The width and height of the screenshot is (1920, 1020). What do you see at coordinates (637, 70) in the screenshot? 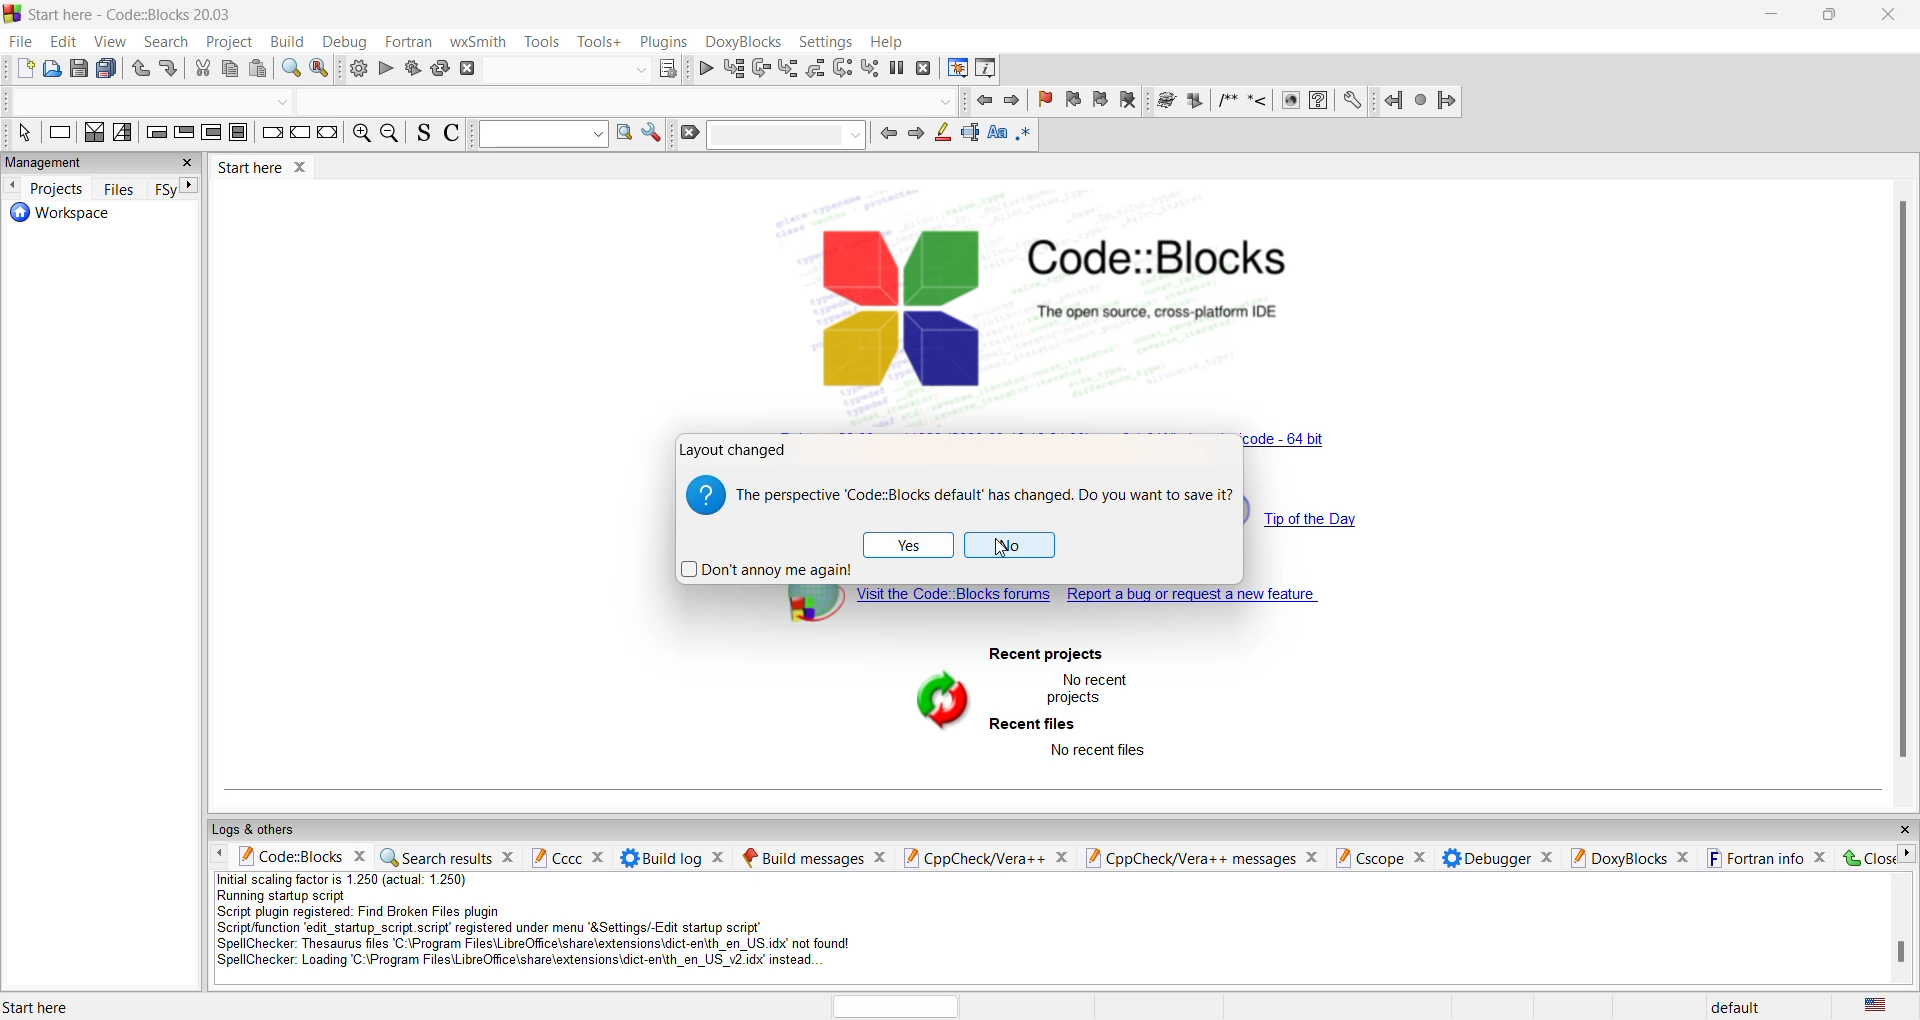
I see `dropdown` at bounding box center [637, 70].